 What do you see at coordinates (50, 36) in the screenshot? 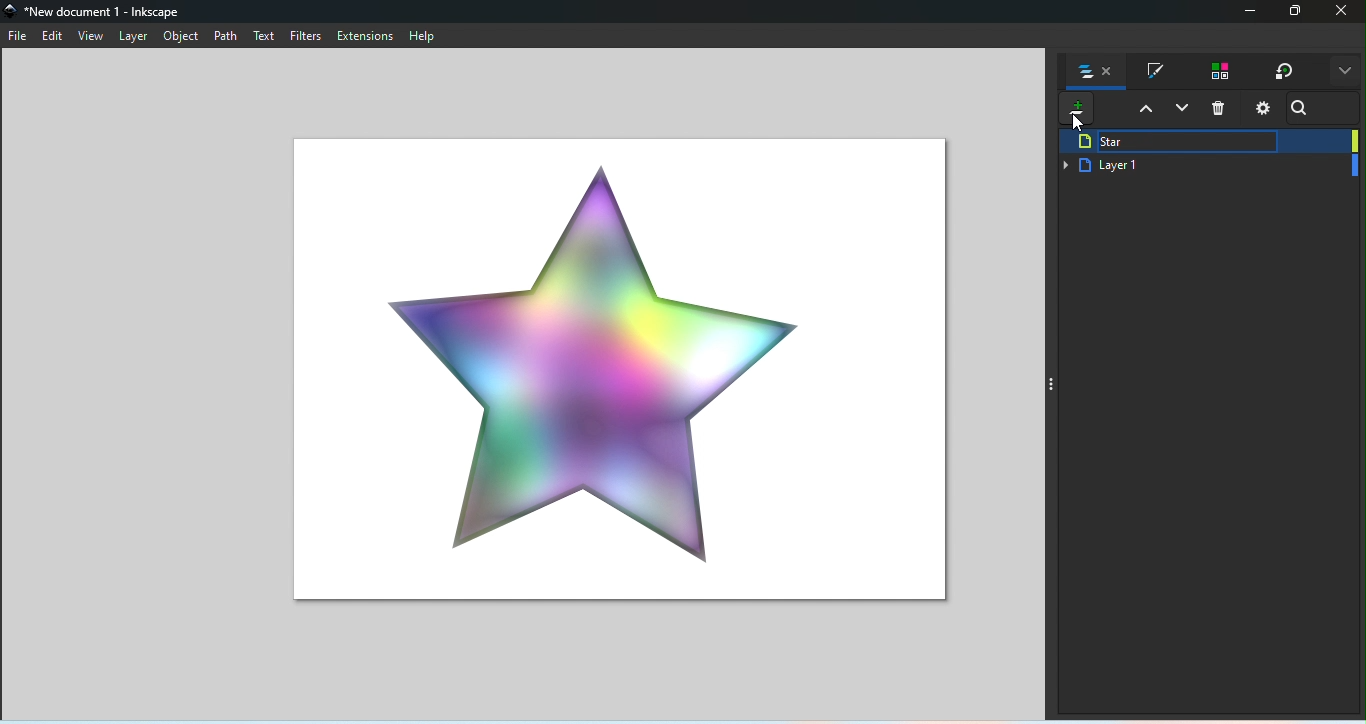
I see `Edit` at bounding box center [50, 36].